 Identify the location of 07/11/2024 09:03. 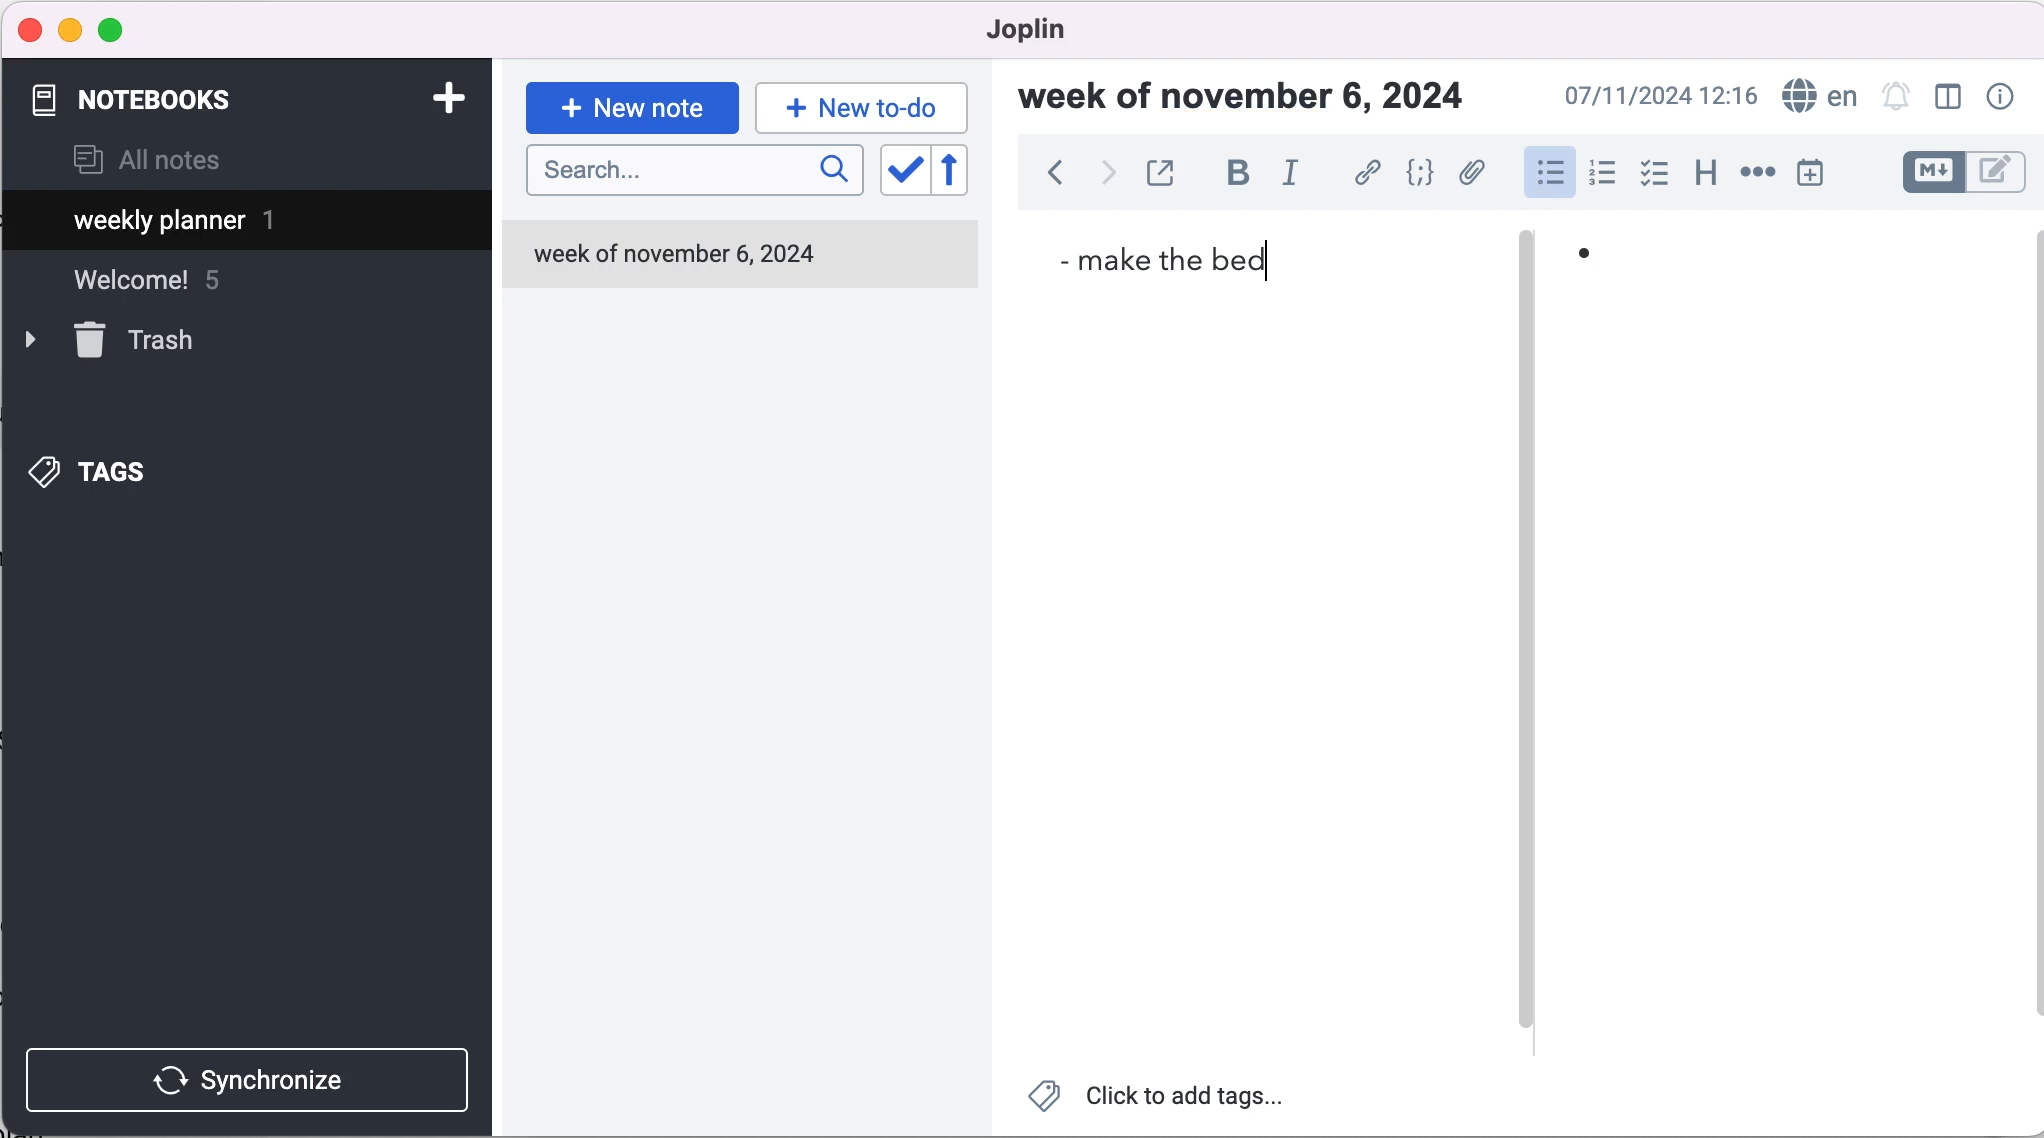
(1657, 96).